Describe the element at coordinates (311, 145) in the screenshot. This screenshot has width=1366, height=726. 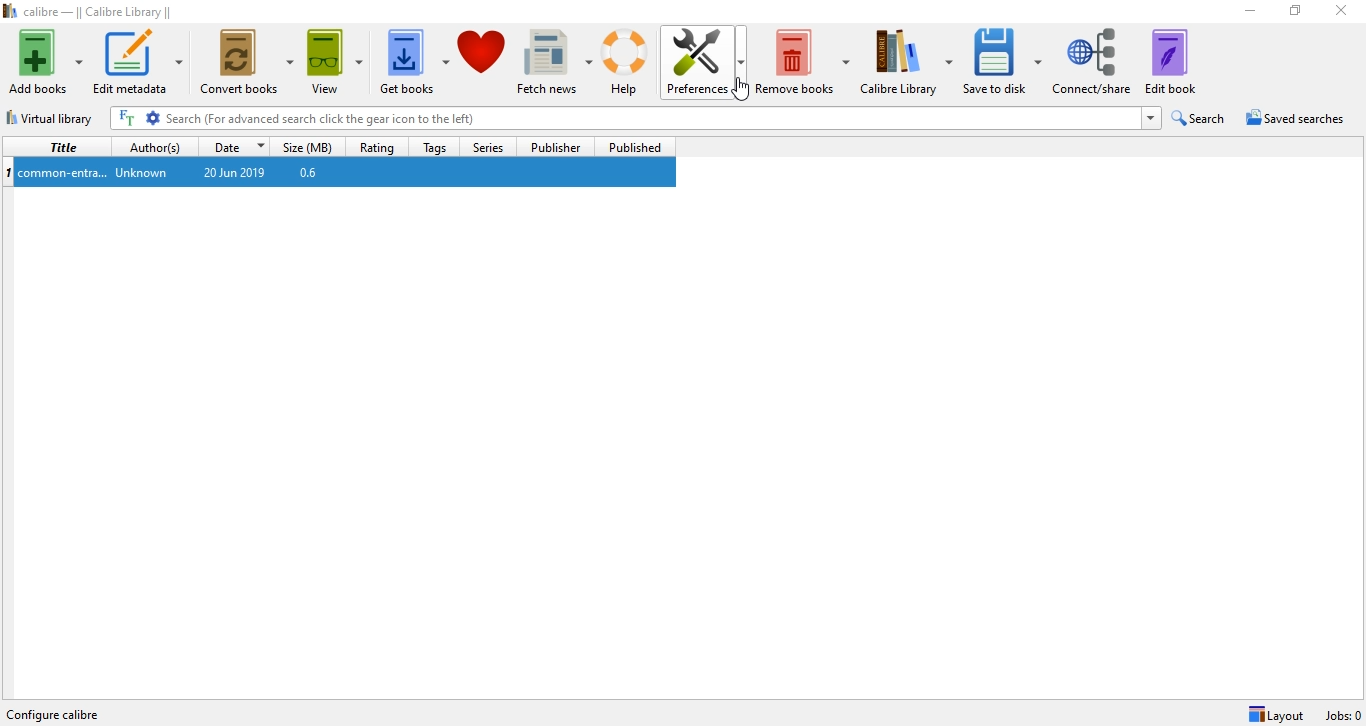
I see `Size (MB)` at that location.